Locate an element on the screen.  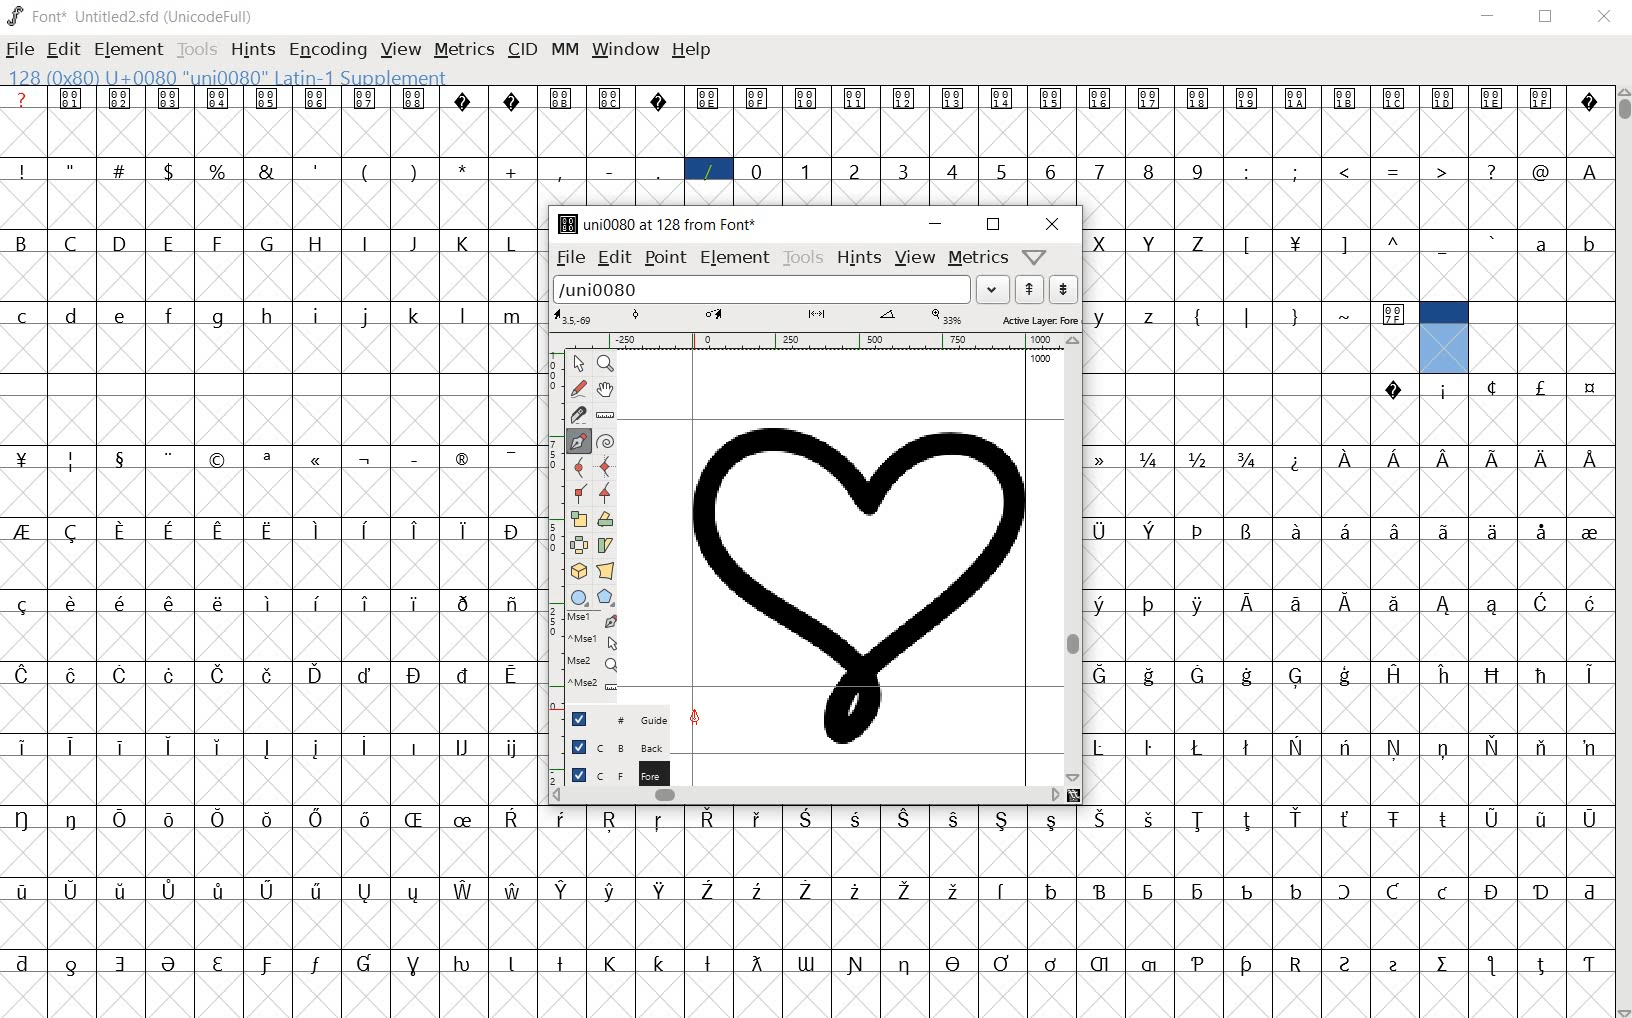
glyph is located at coordinates (1544, 460).